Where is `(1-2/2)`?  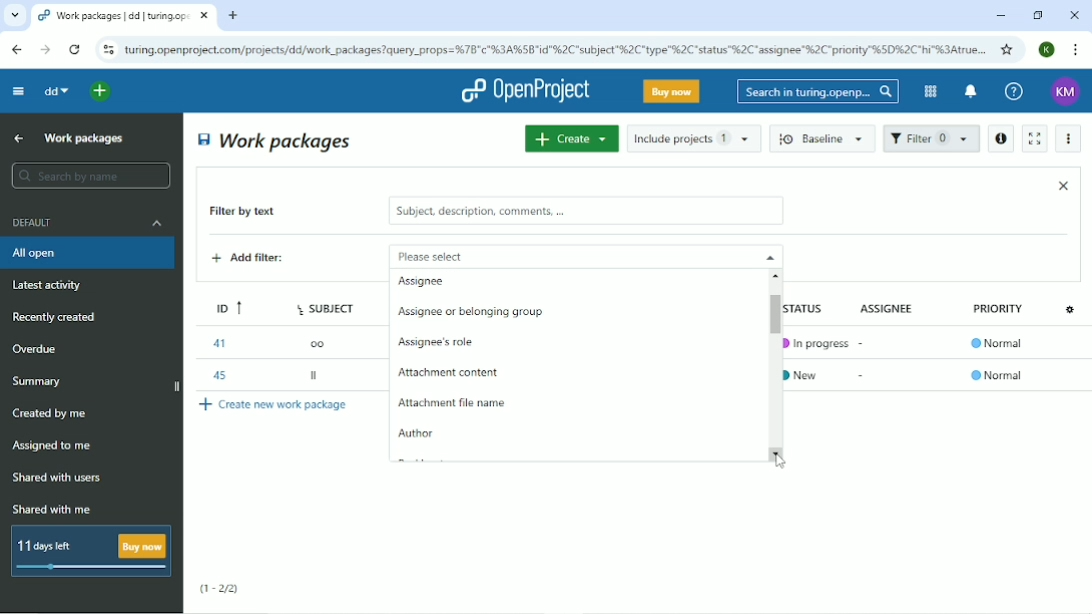
(1-2/2) is located at coordinates (220, 589).